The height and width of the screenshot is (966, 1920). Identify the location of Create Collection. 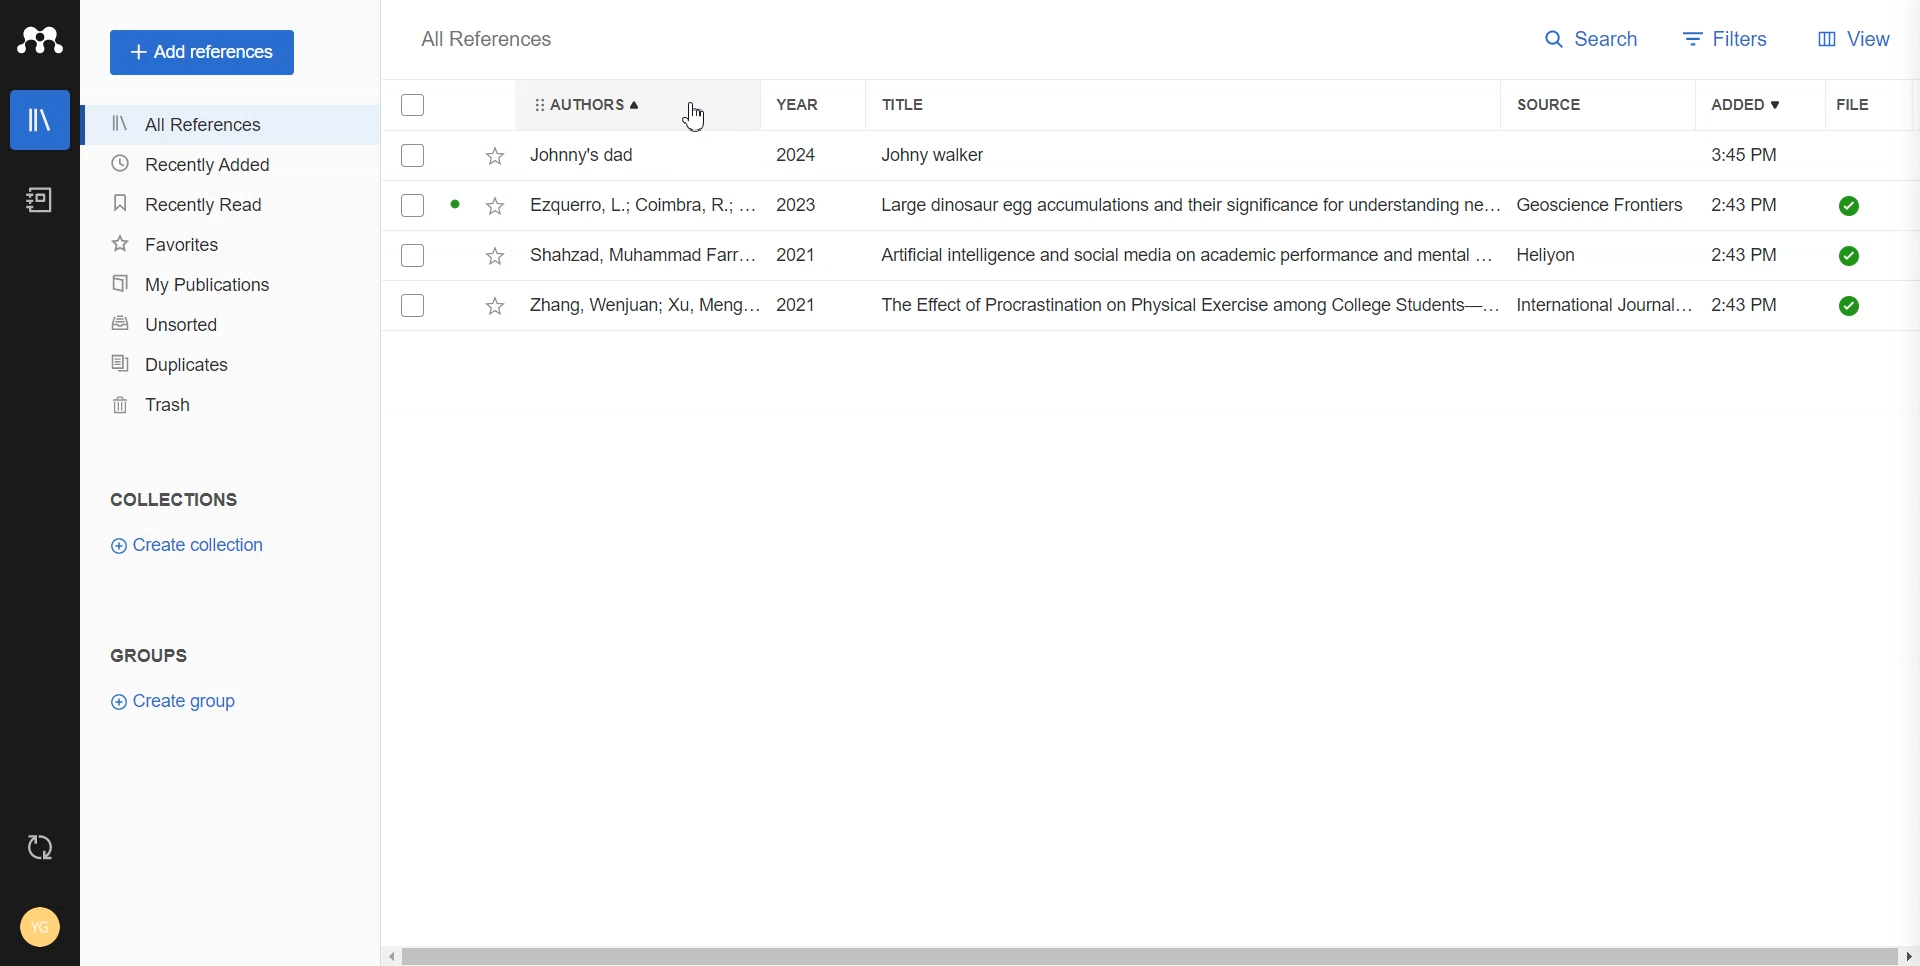
(191, 545).